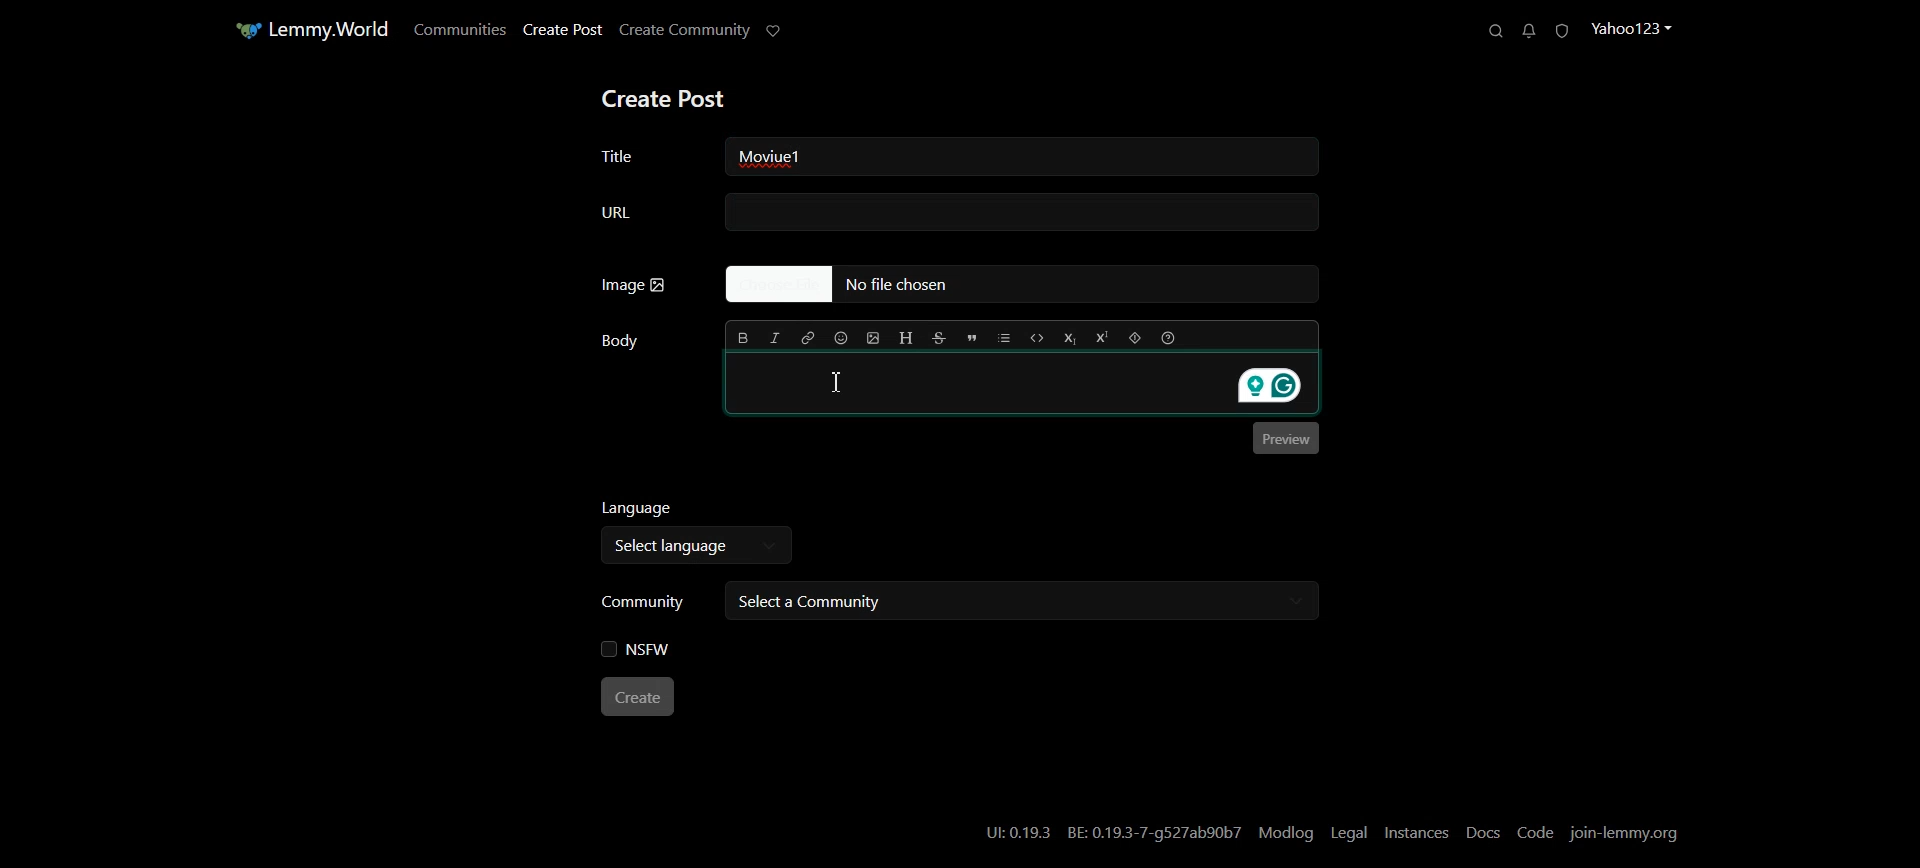 The image size is (1920, 868). I want to click on Search, so click(1490, 30).